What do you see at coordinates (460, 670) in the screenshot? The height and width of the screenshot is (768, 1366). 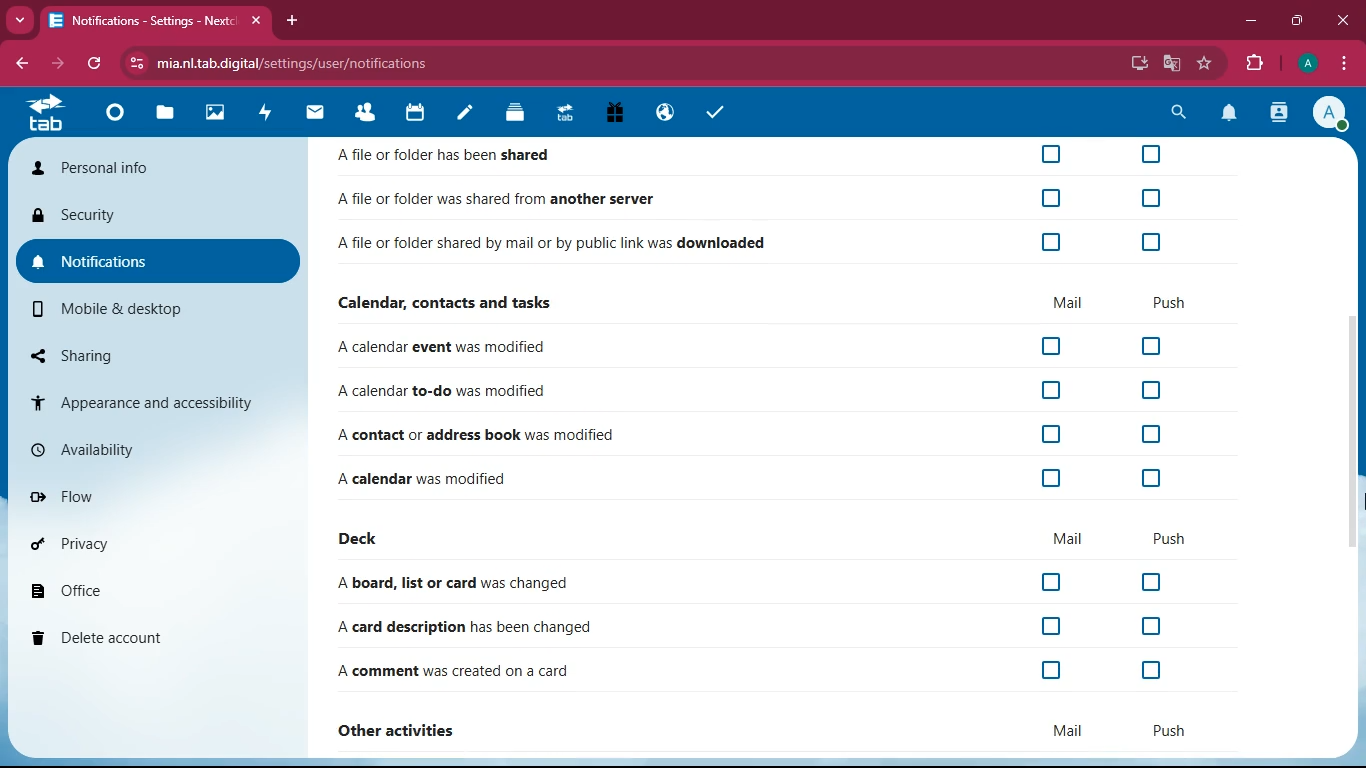 I see `A comment was created on a card` at bounding box center [460, 670].